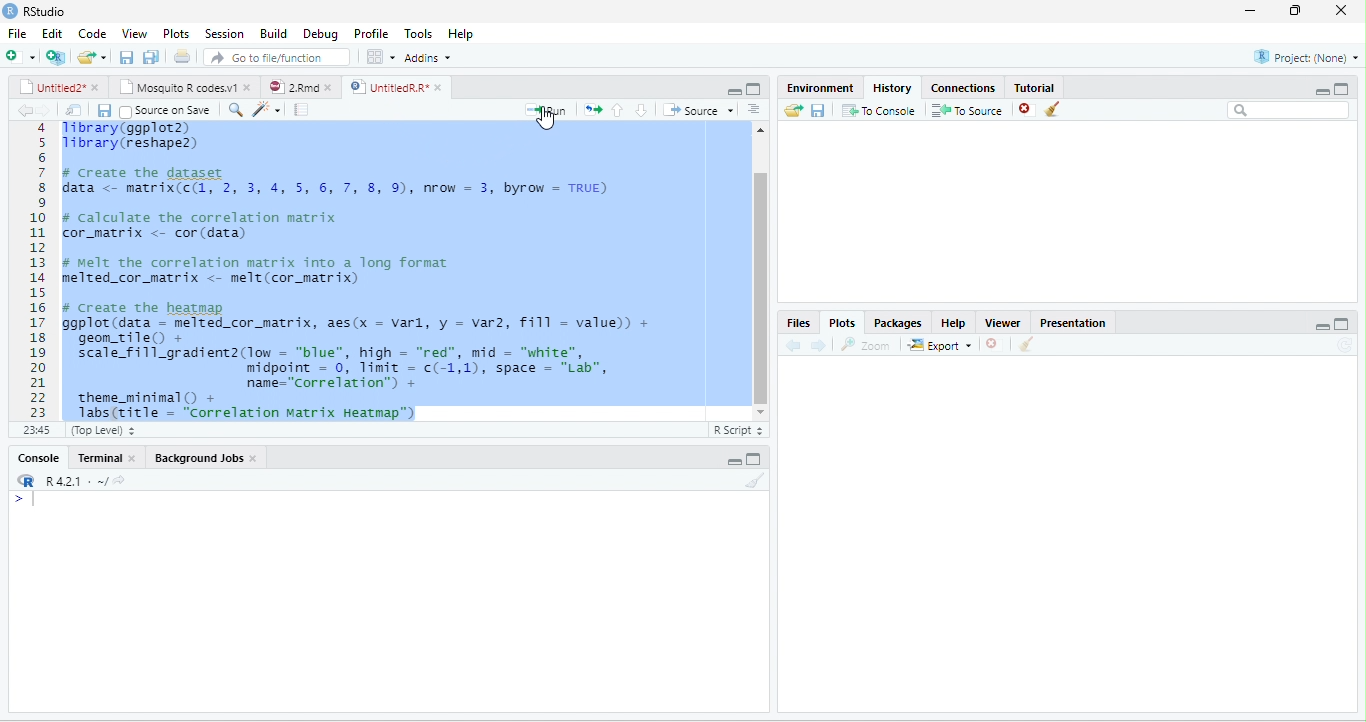 This screenshot has height=722, width=1366. Describe the element at coordinates (92, 59) in the screenshot. I see `end file` at that location.